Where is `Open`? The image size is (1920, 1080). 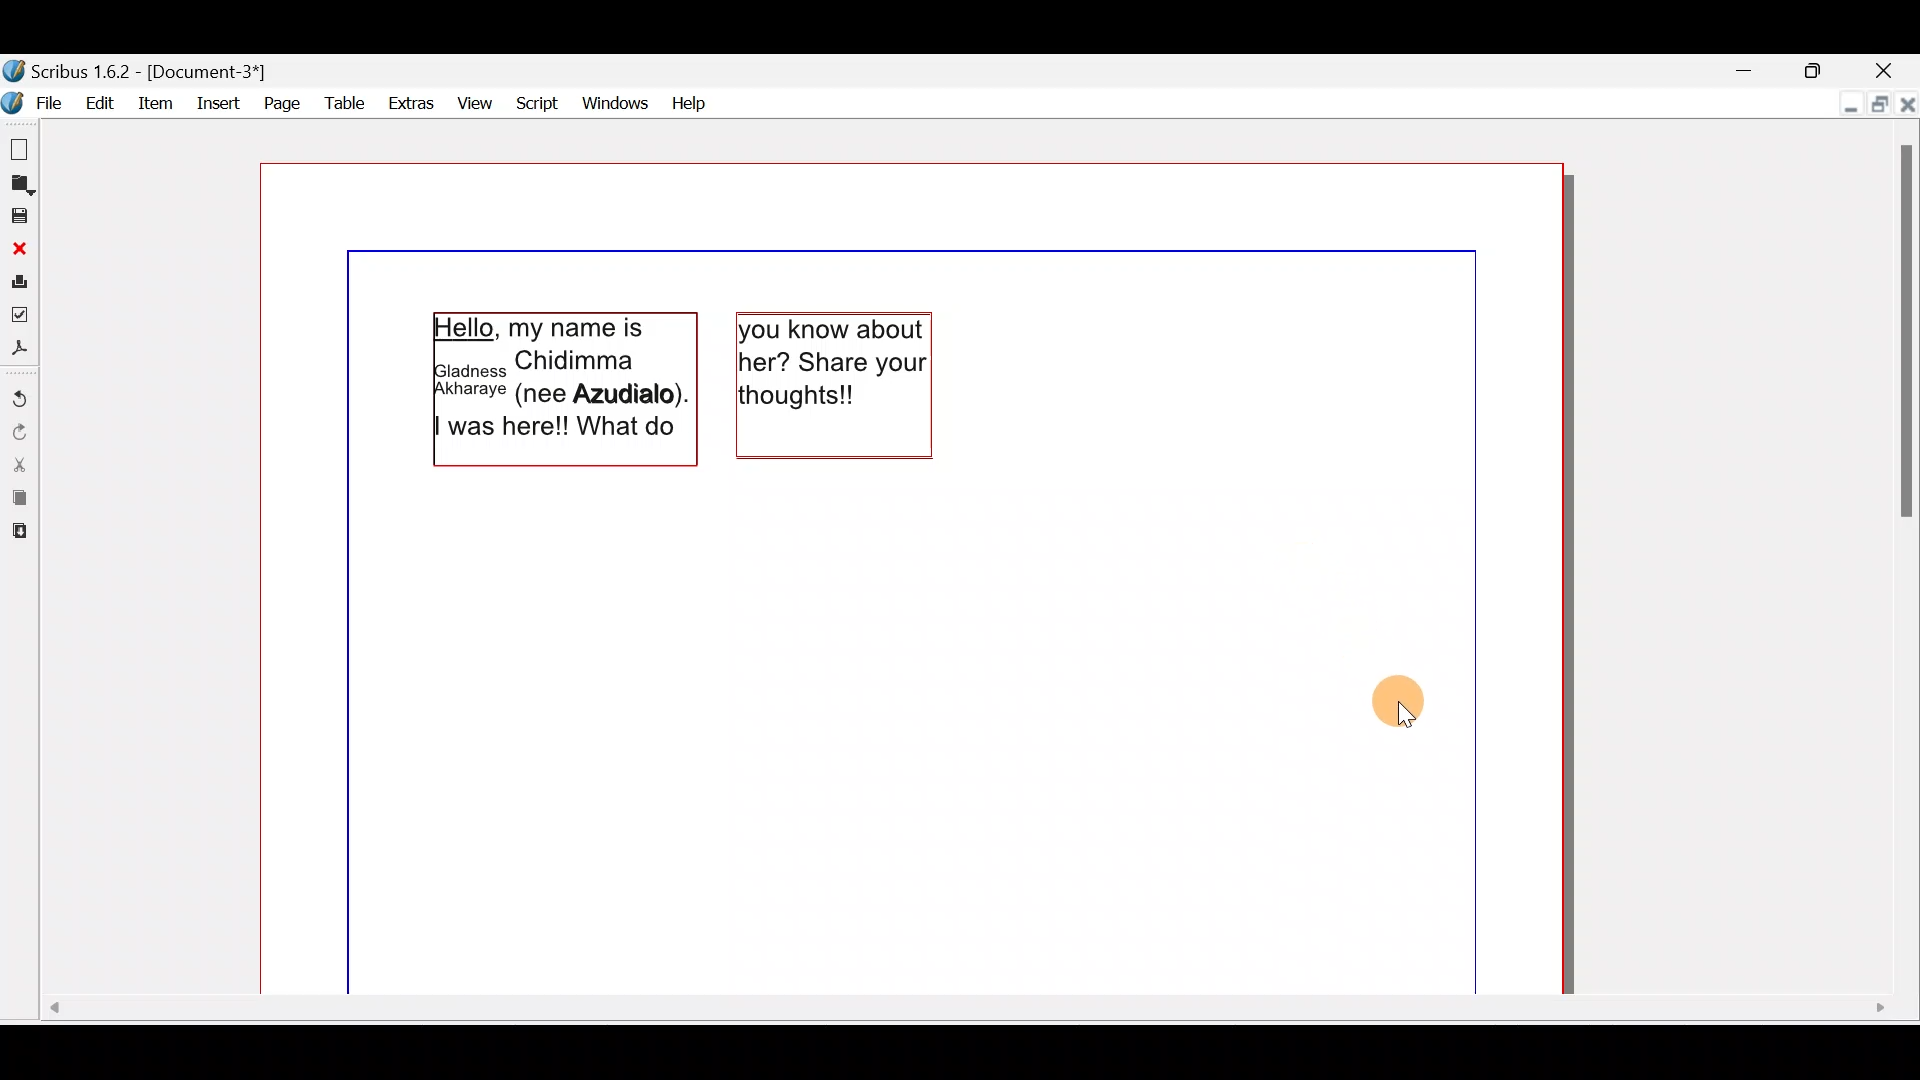 Open is located at coordinates (20, 185).